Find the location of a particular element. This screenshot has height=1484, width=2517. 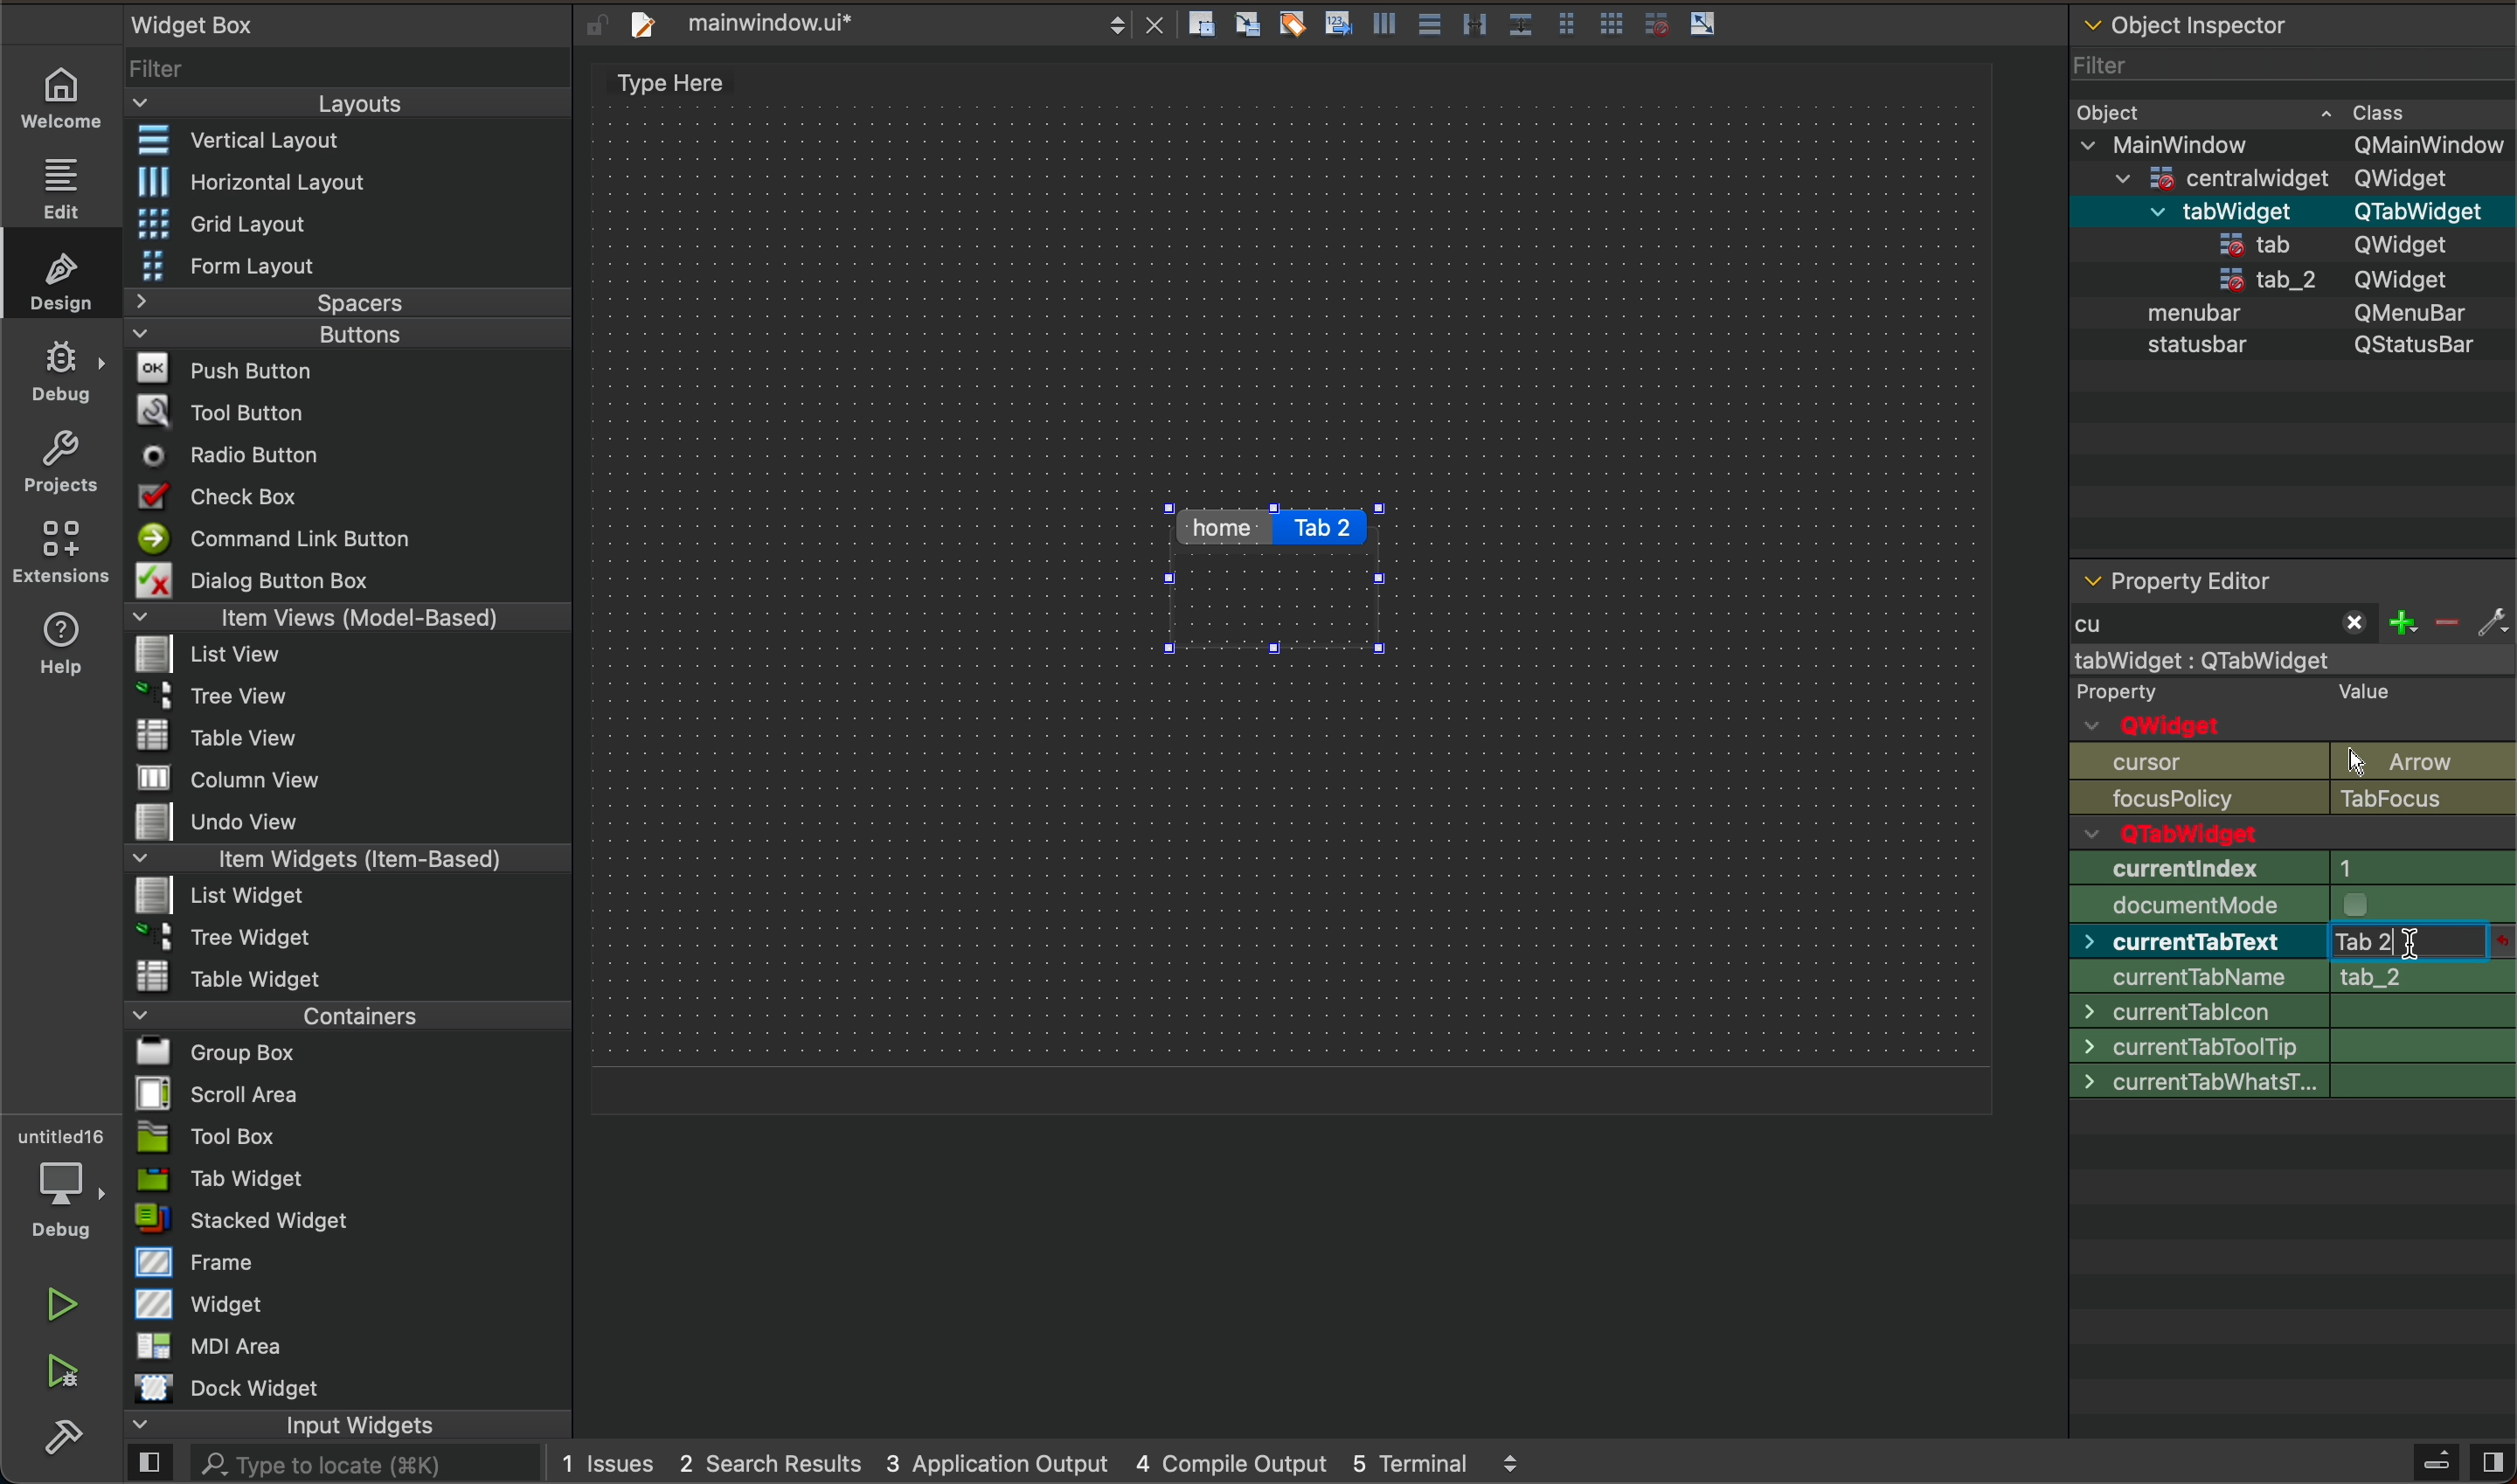

= stacked Widget is located at coordinates (254, 1221).